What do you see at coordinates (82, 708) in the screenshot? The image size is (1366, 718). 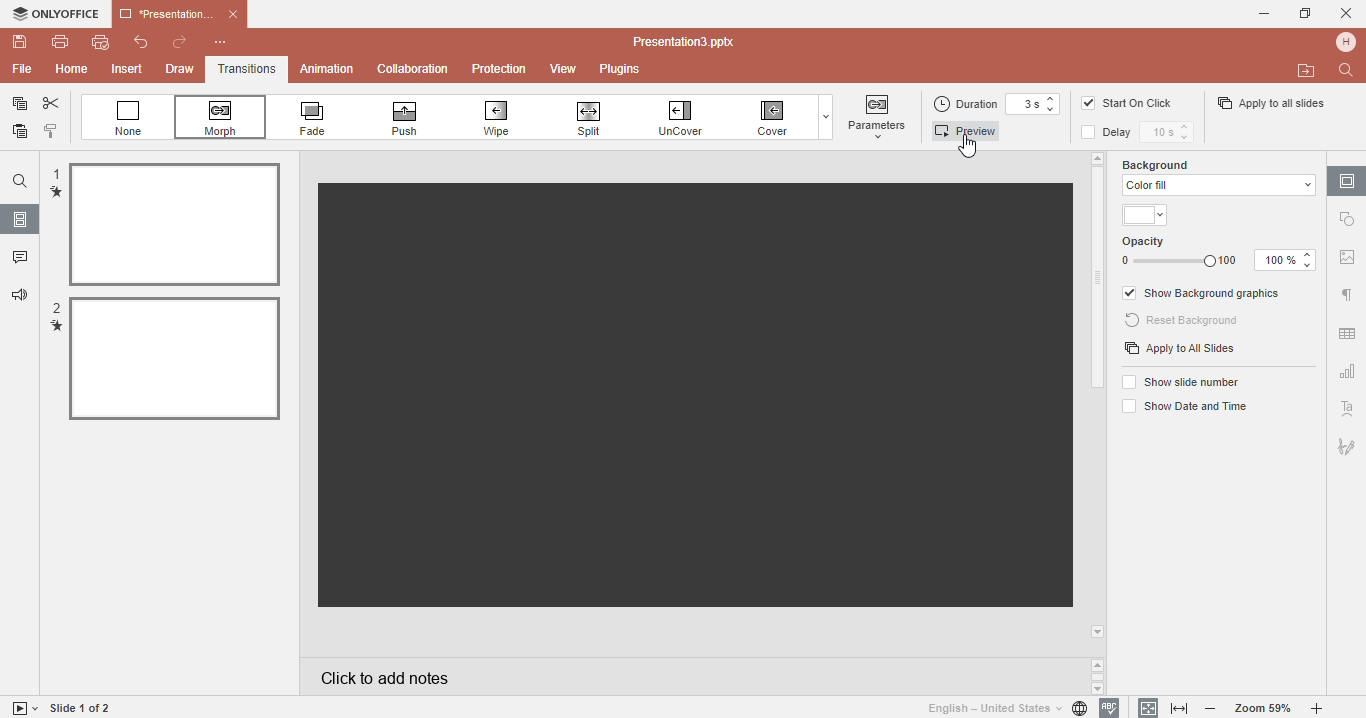 I see `Slide 1 to 1` at bounding box center [82, 708].